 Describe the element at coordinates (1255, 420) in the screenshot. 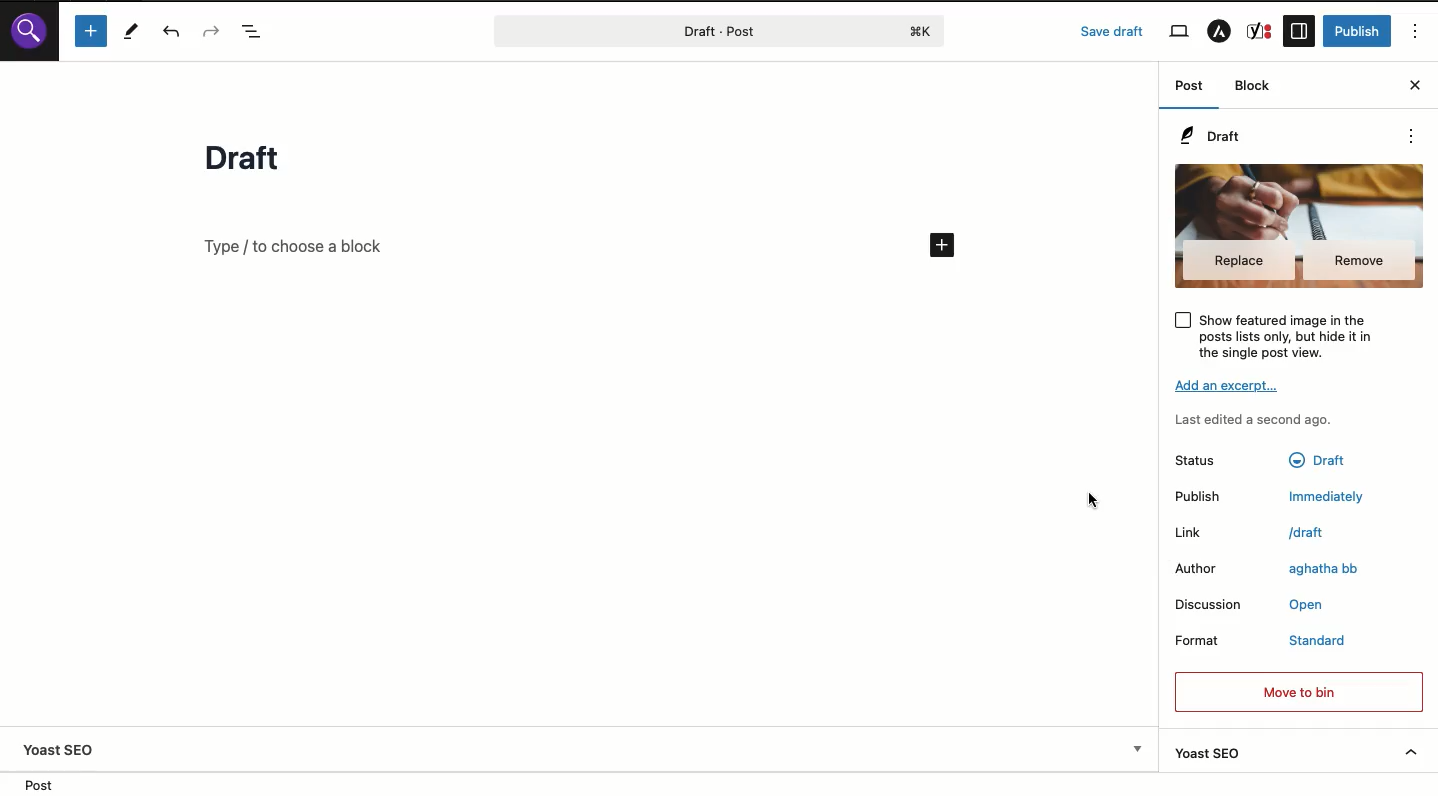

I see `Last edited` at that location.